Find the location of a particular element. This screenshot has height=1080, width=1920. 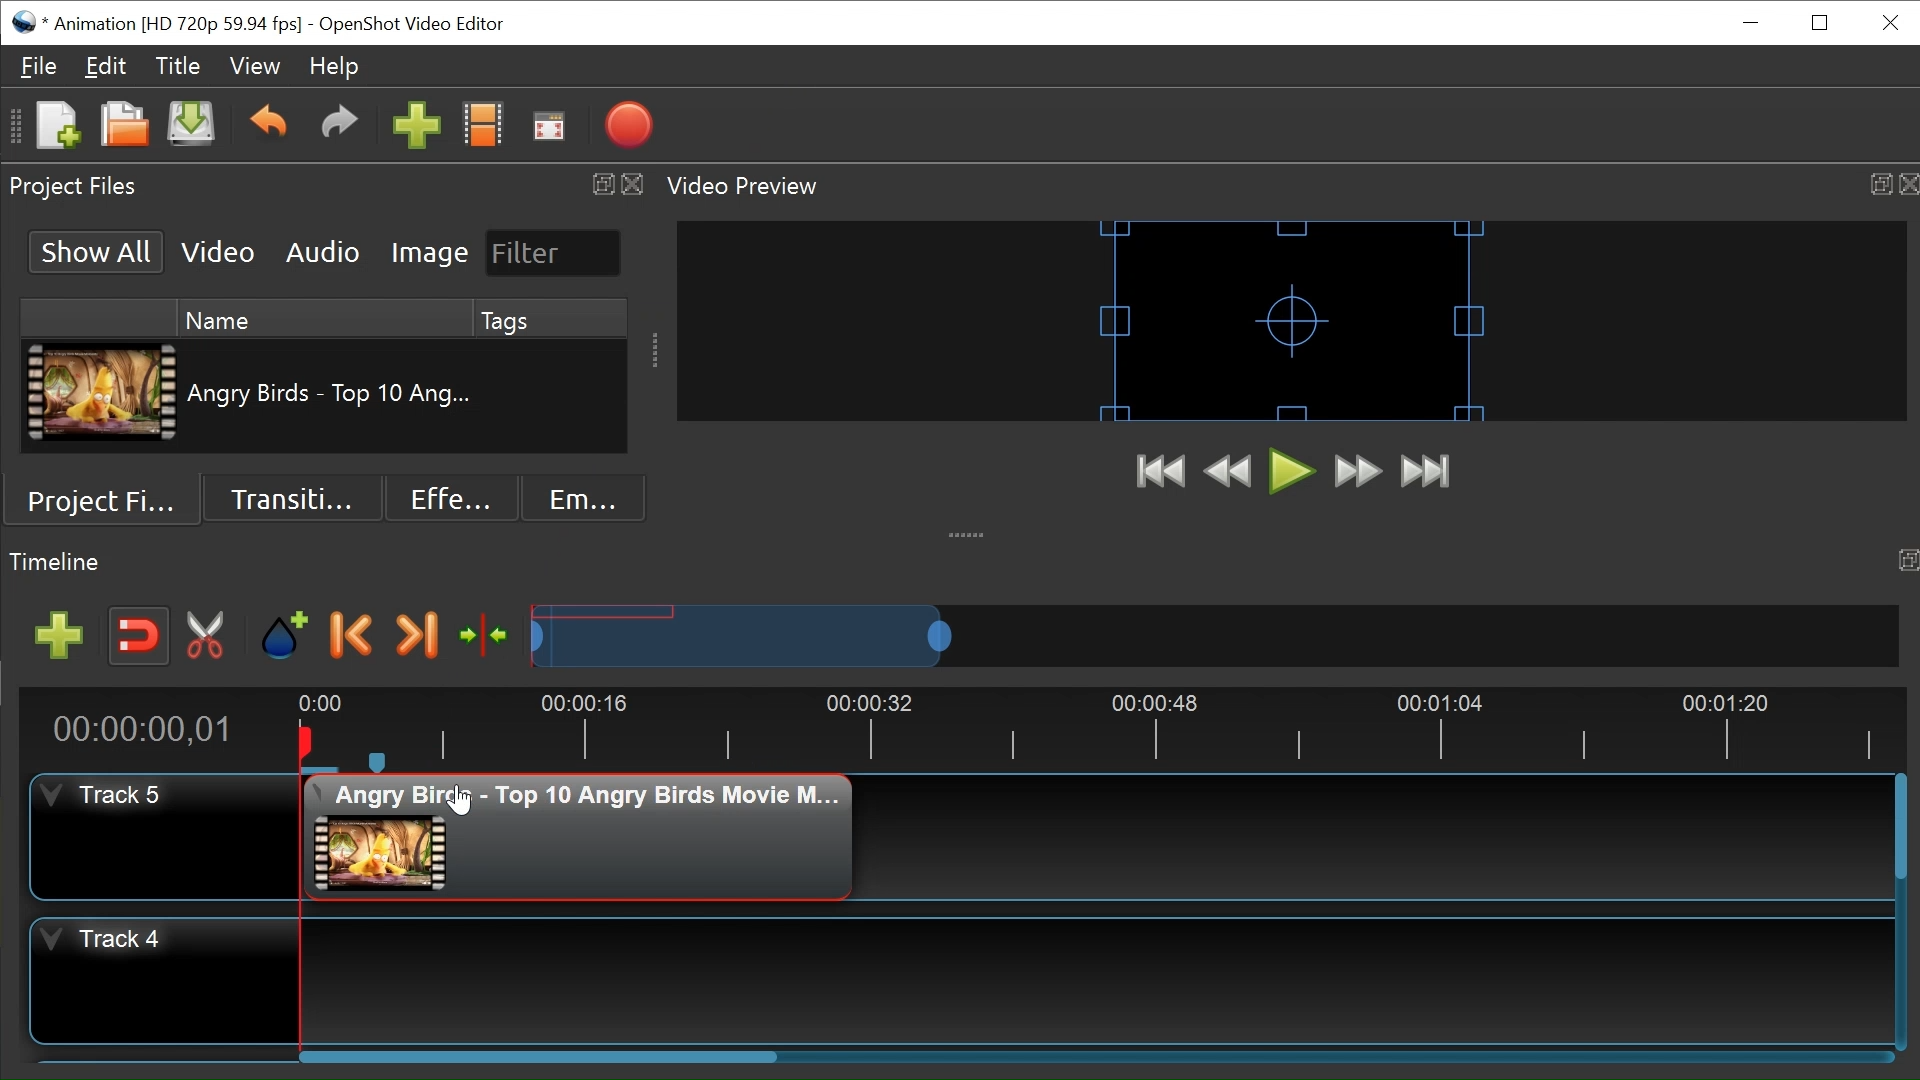

Project Files Panel is located at coordinates (323, 186).